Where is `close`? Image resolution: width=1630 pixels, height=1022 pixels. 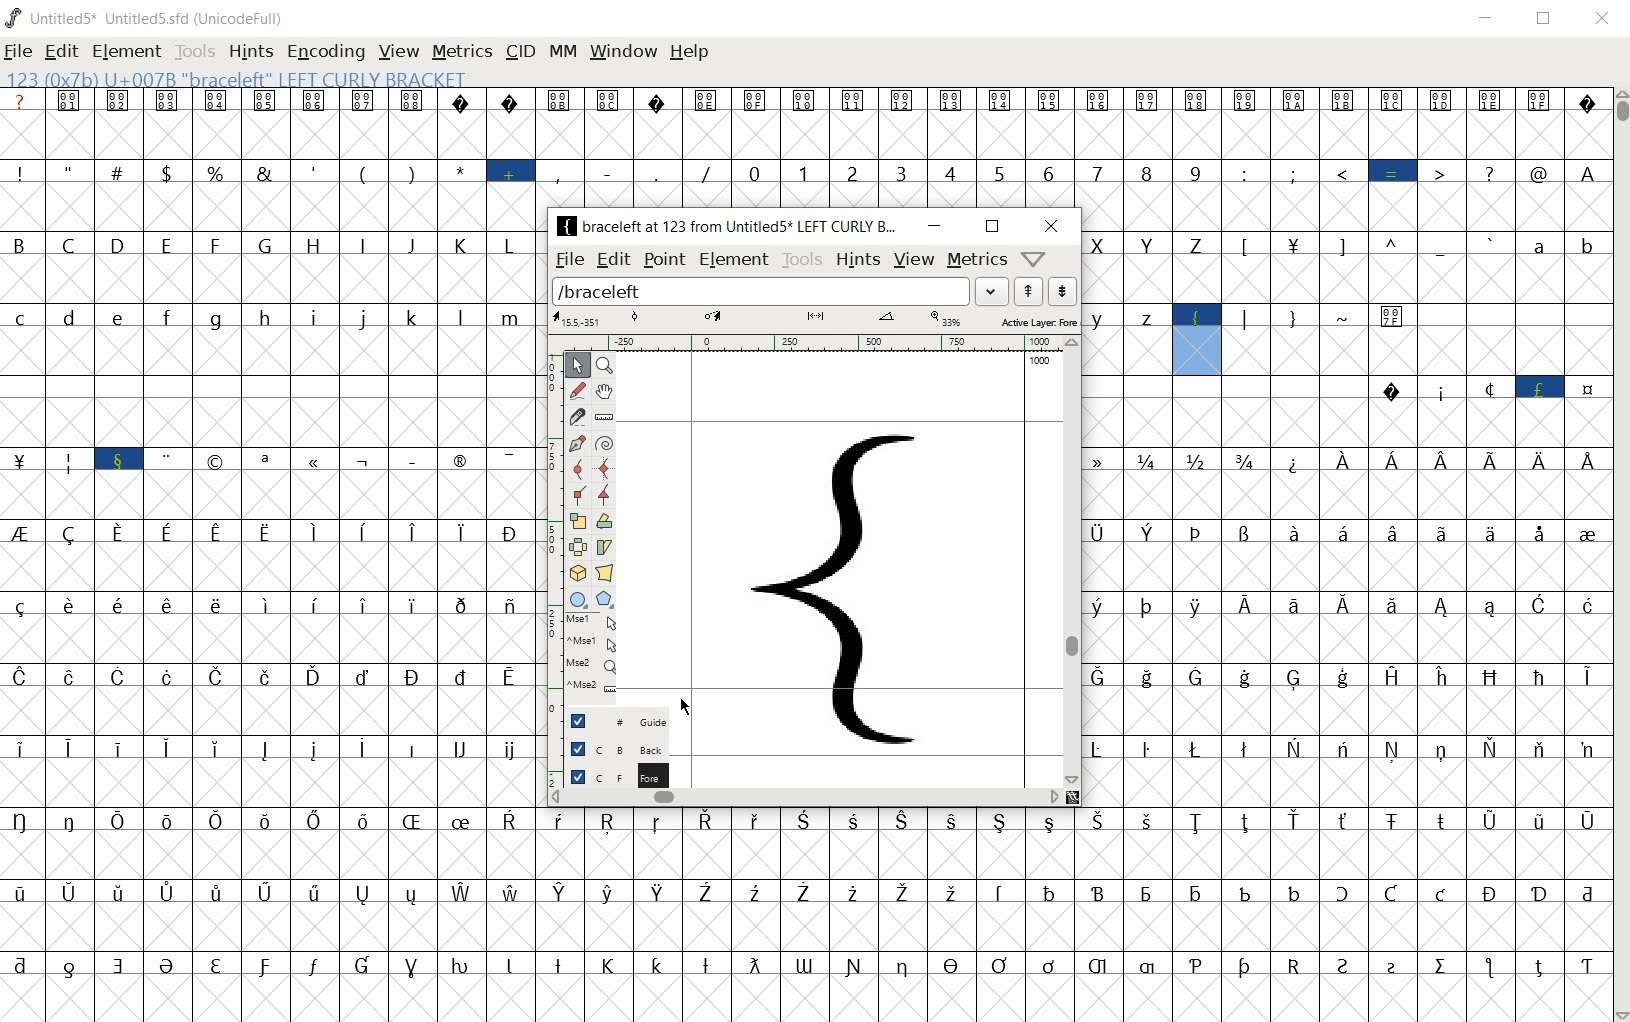 close is located at coordinates (1050, 227).